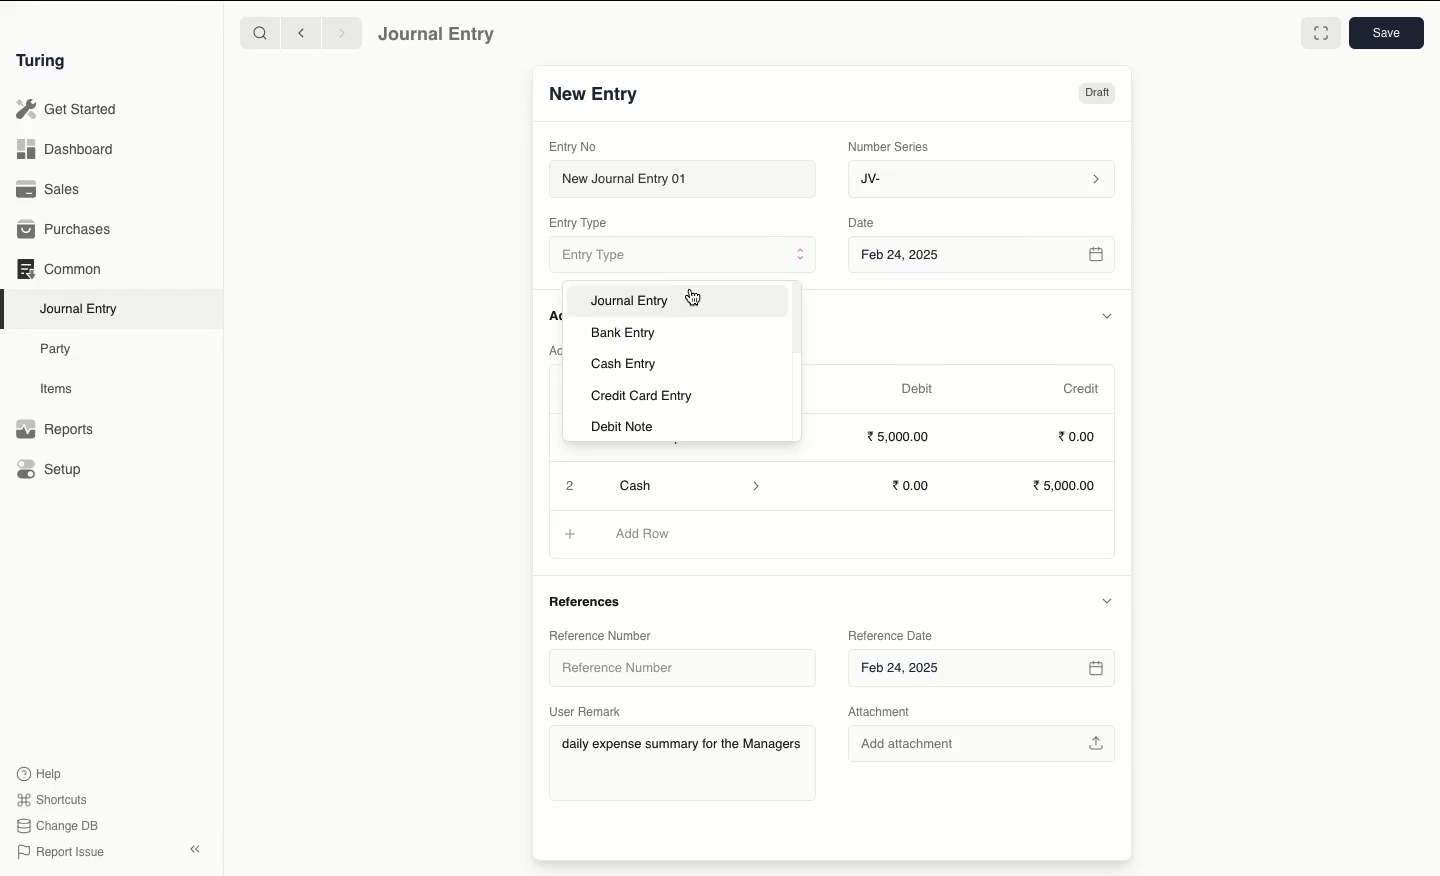  Describe the element at coordinates (1097, 93) in the screenshot. I see `Draft` at that location.